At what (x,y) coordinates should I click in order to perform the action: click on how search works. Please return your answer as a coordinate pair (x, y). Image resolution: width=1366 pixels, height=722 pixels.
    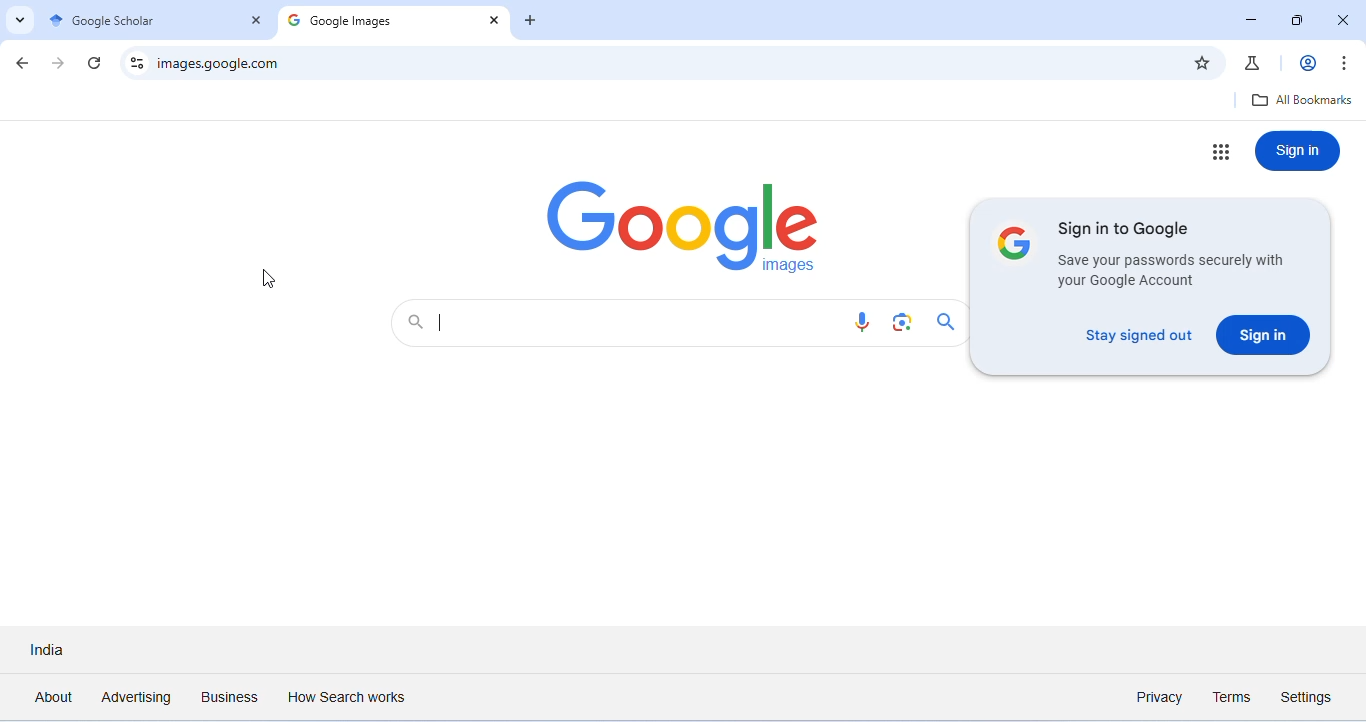
    Looking at the image, I should click on (347, 697).